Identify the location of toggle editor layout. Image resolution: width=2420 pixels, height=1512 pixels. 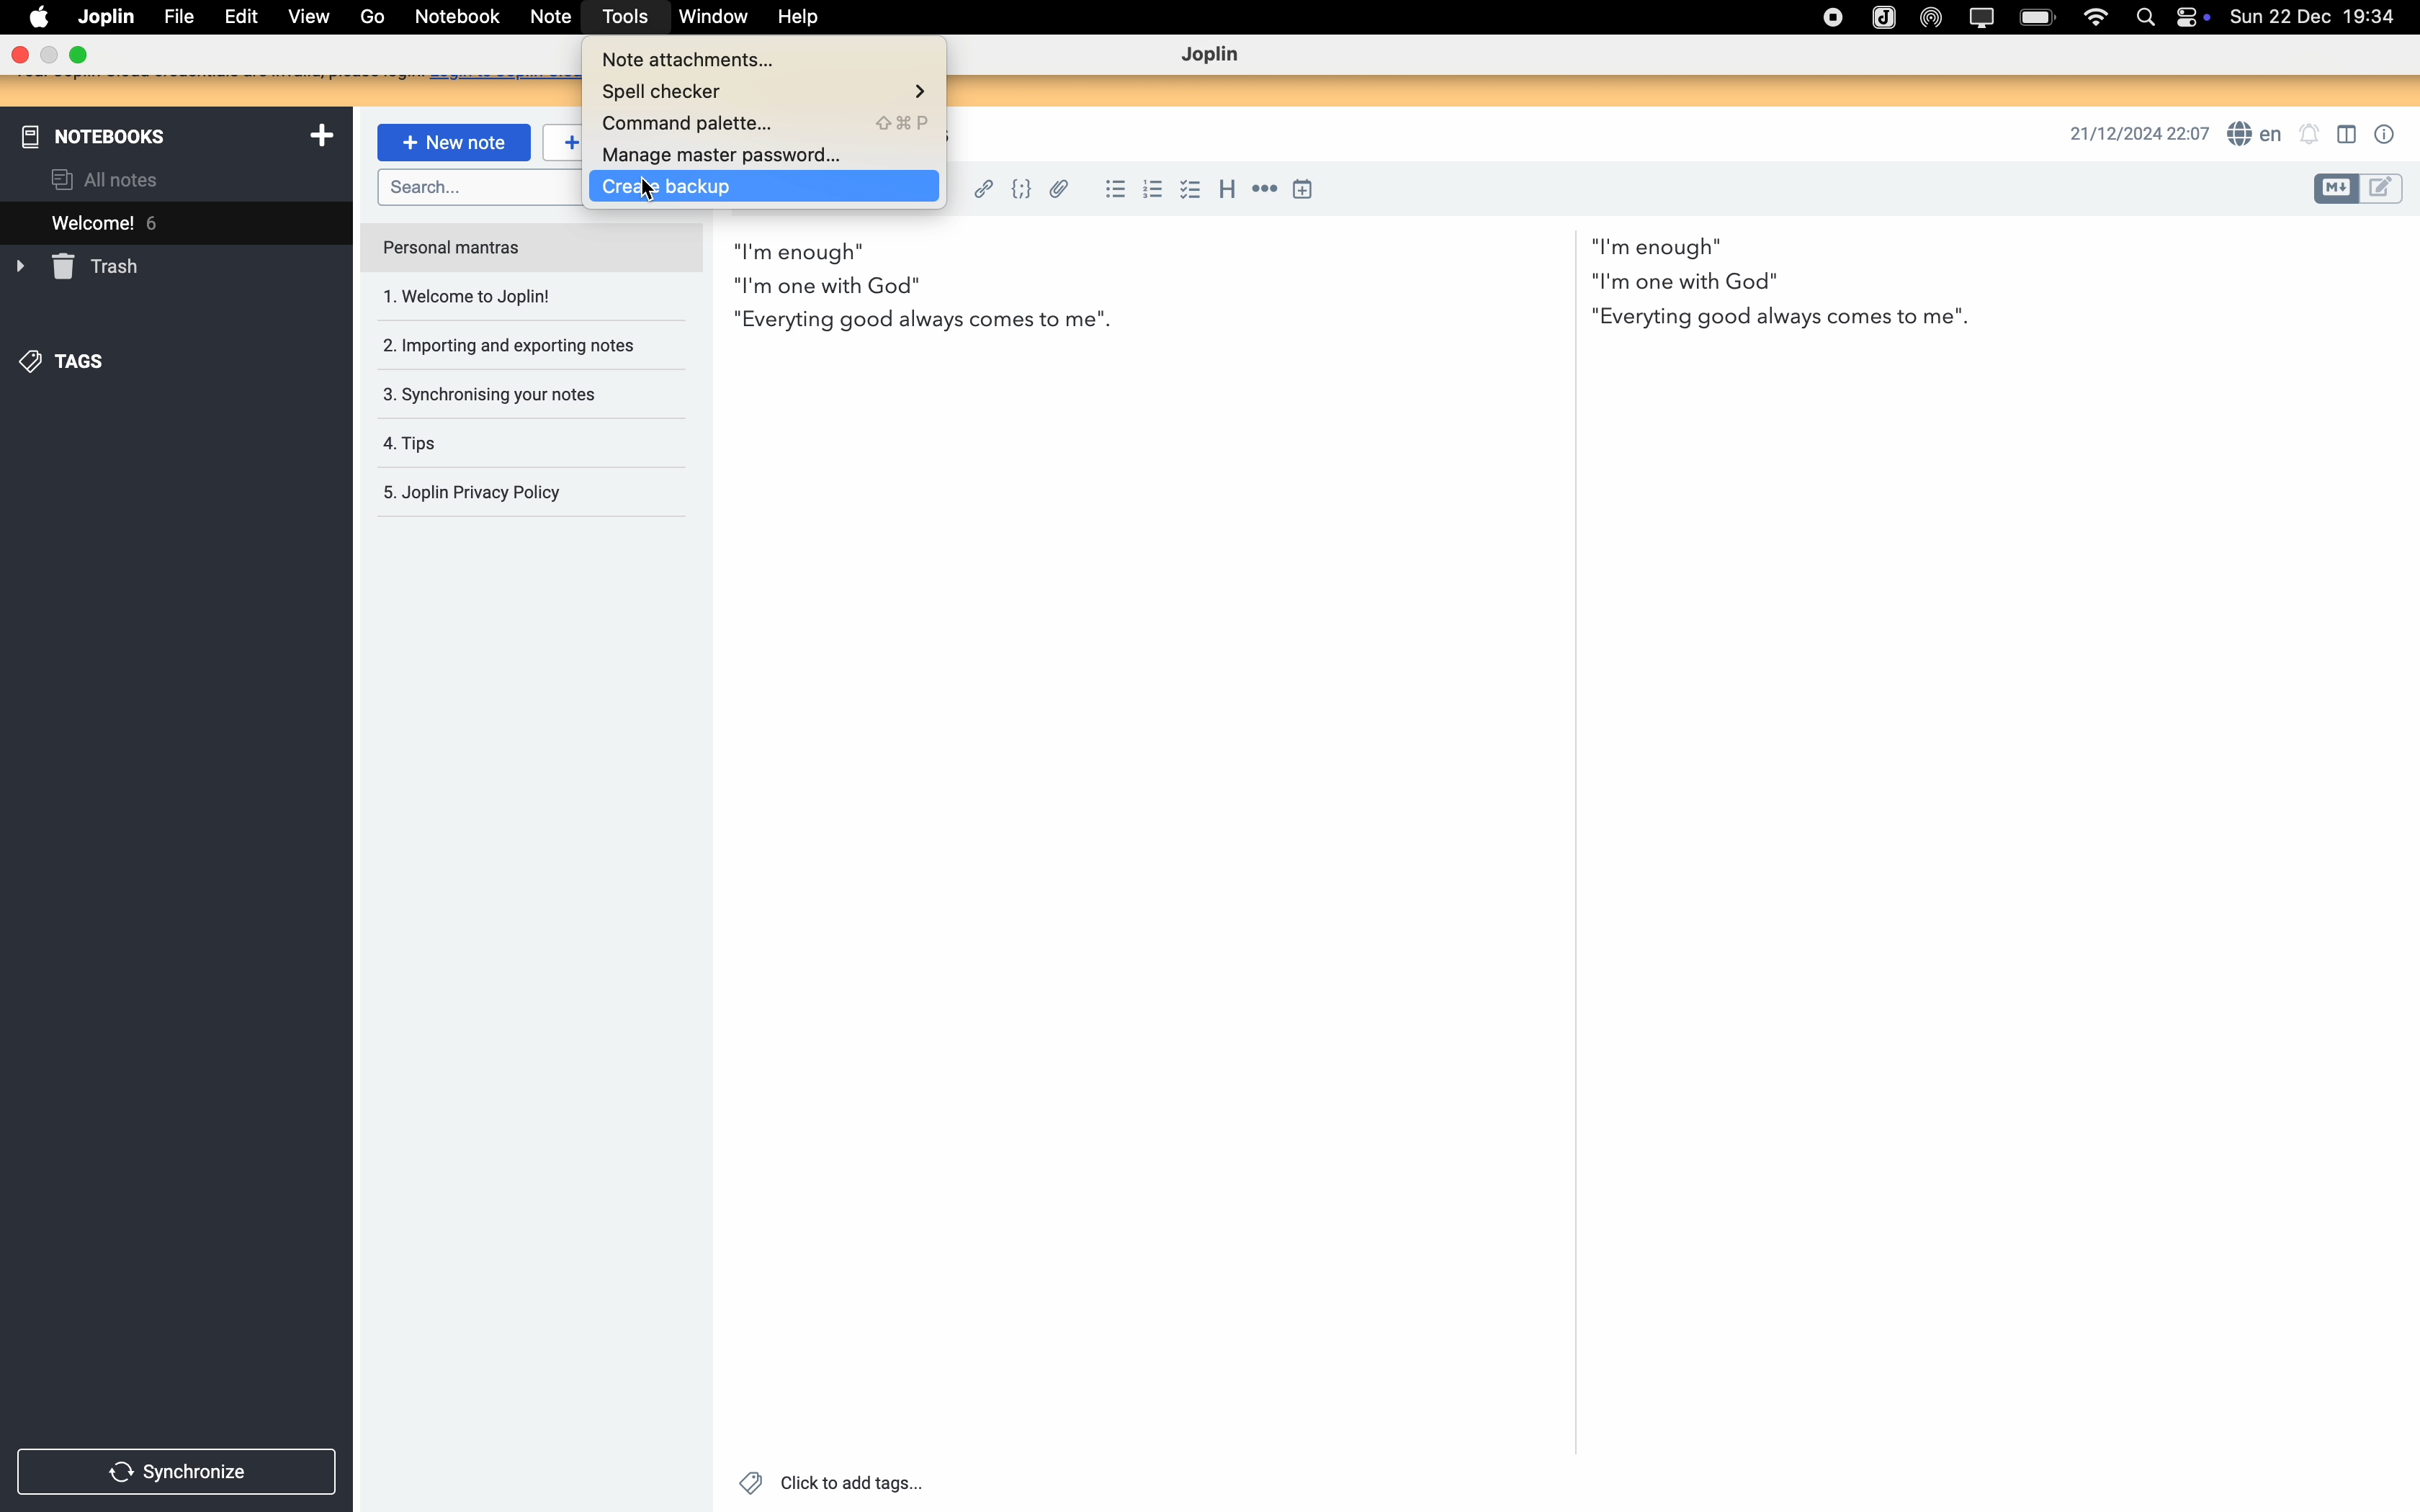
(2335, 188).